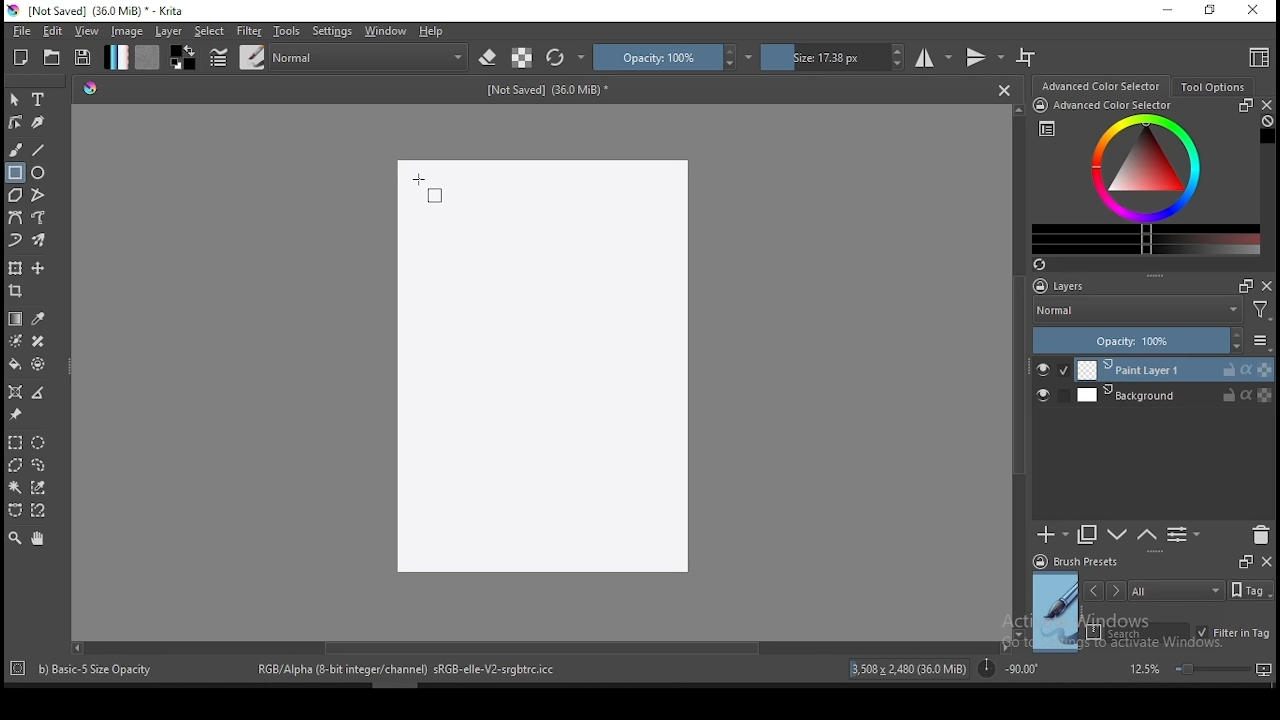 The width and height of the screenshot is (1280, 720). What do you see at coordinates (14, 415) in the screenshot?
I see `reference images tool` at bounding box center [14, 415].